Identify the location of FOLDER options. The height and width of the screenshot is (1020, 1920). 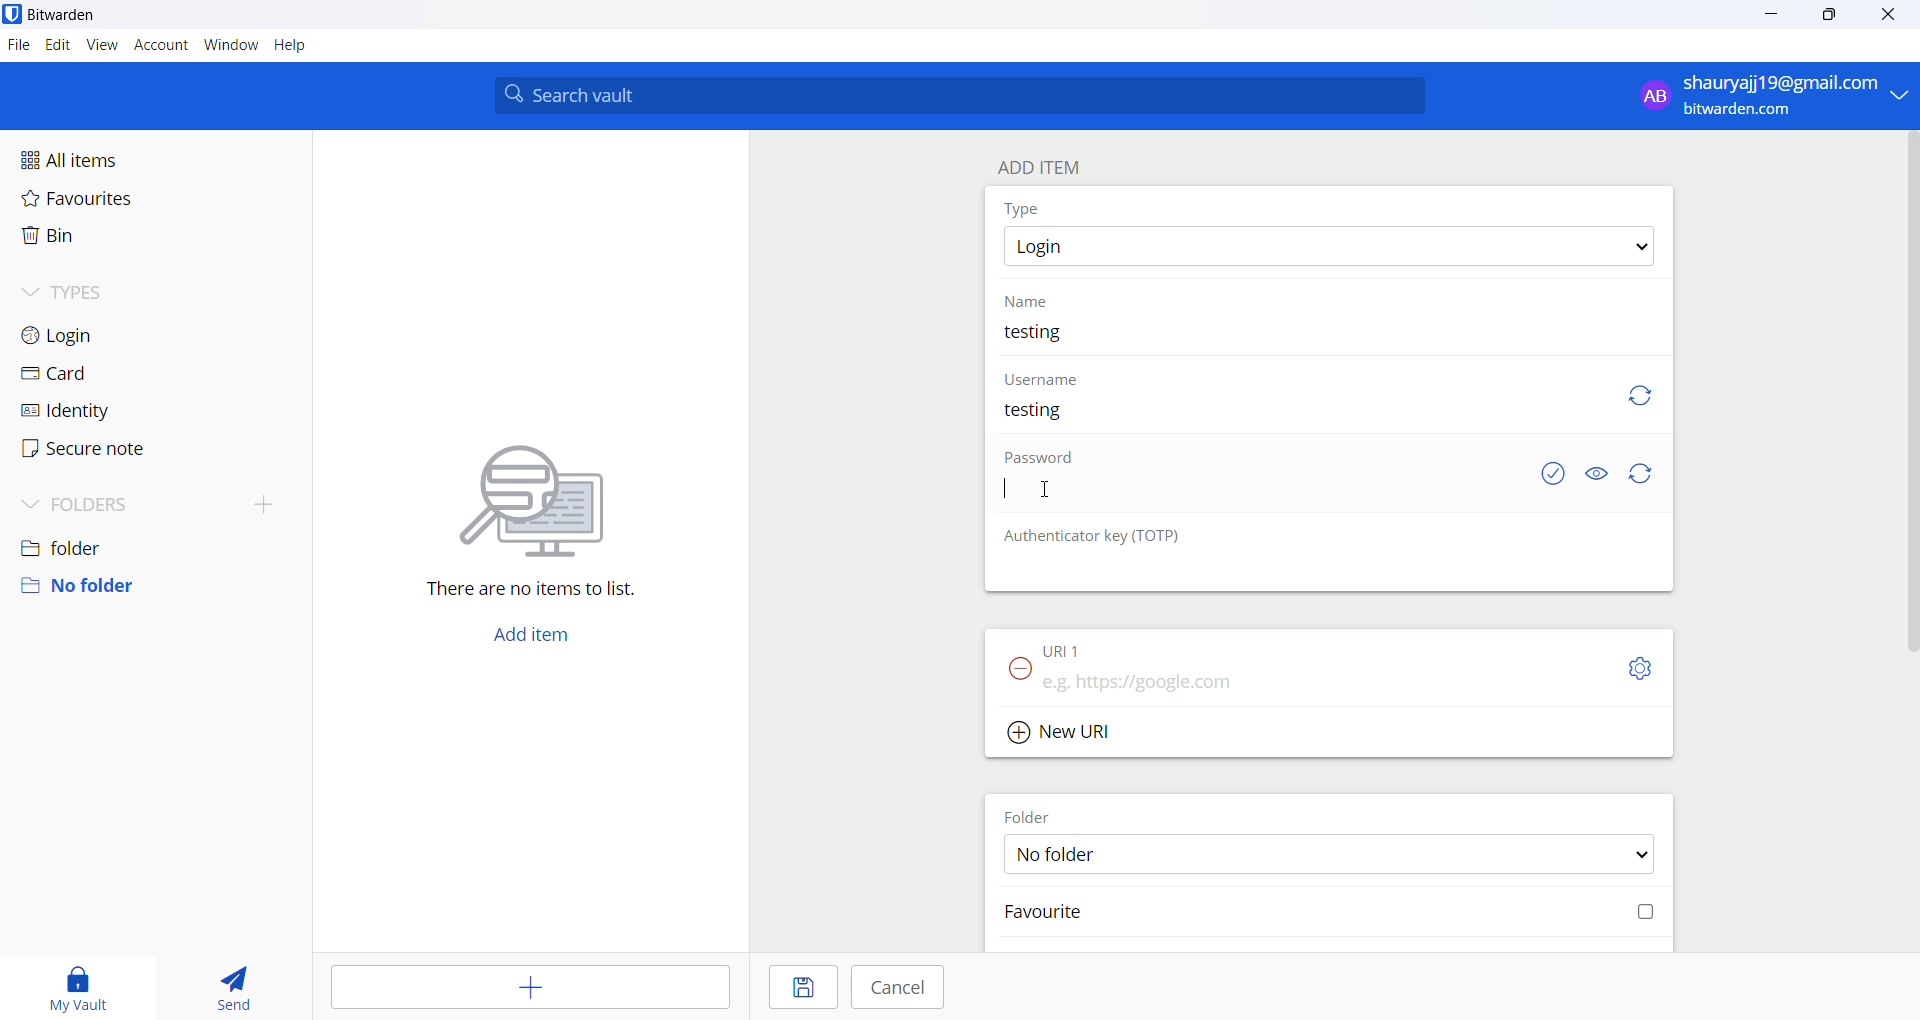
(1331, 855).